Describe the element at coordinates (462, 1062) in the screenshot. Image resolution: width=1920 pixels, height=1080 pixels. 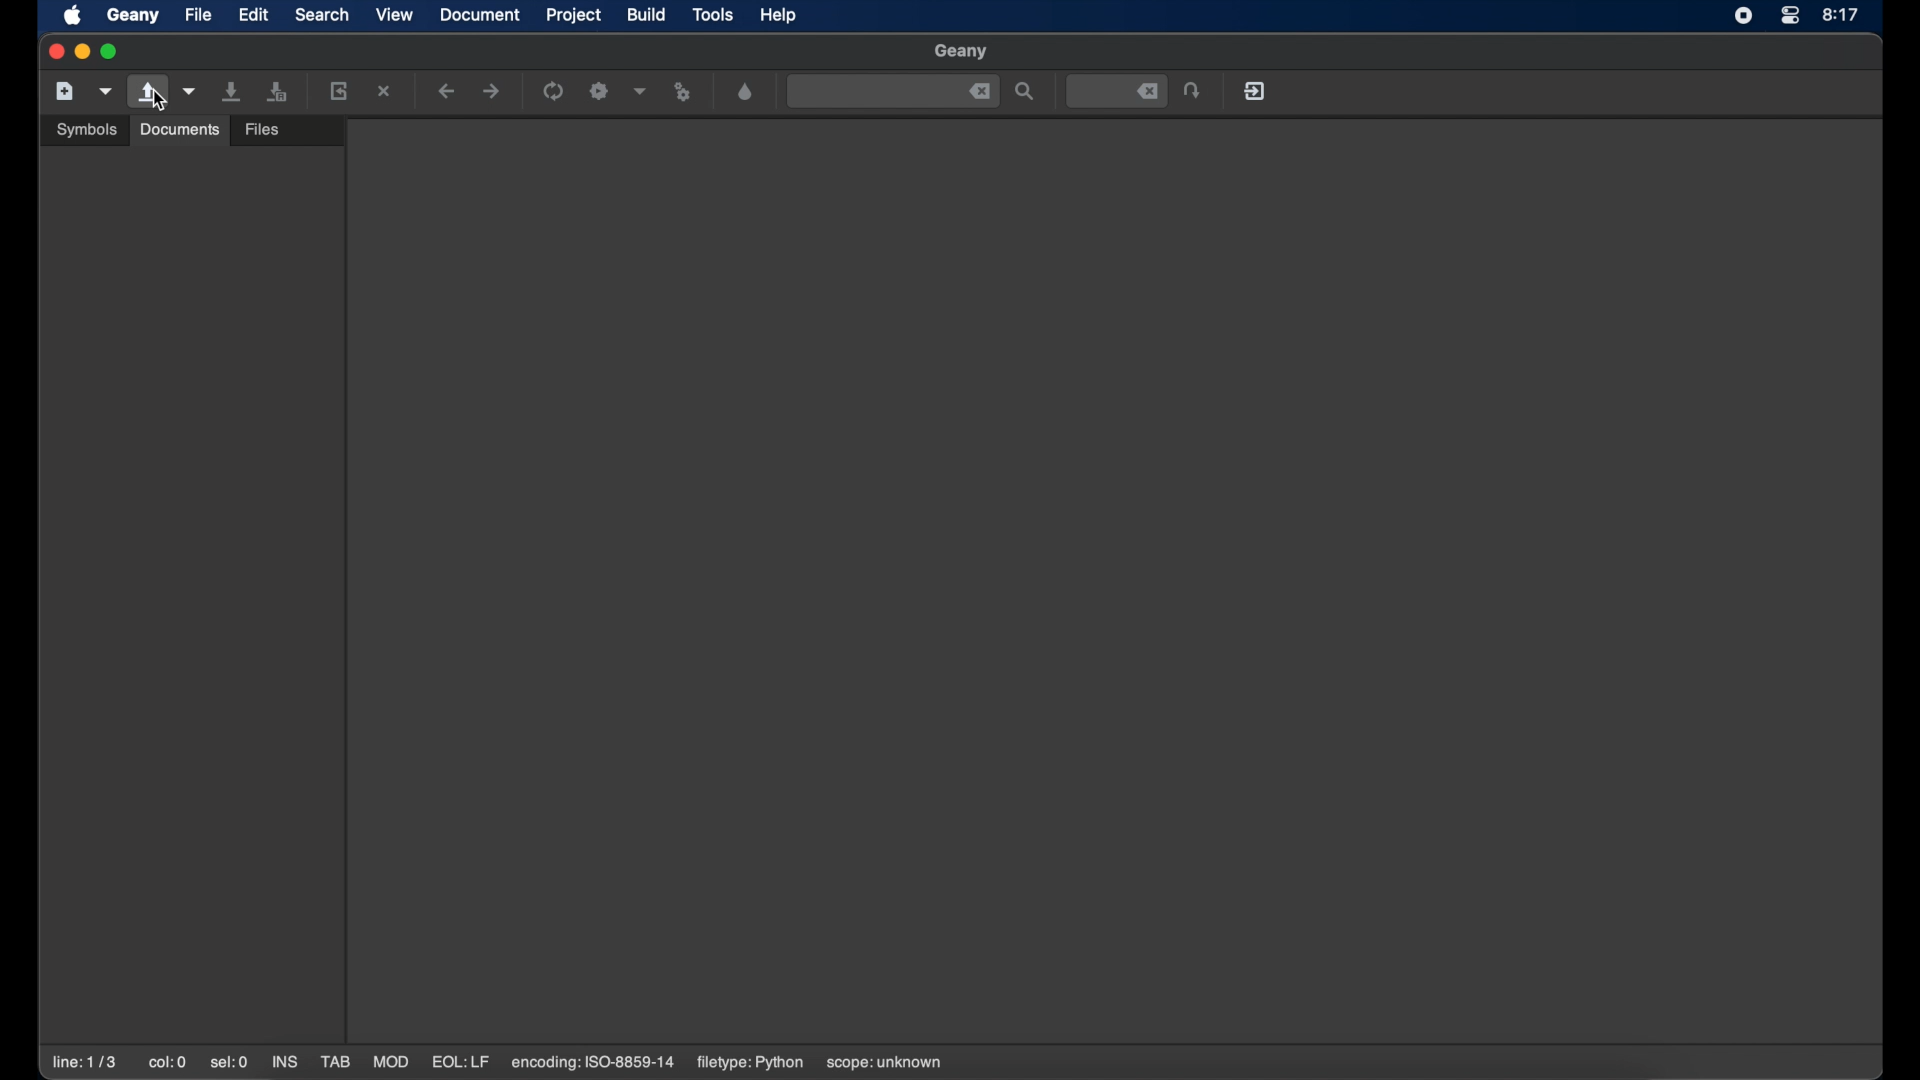
I see `eql: lf` at that location.